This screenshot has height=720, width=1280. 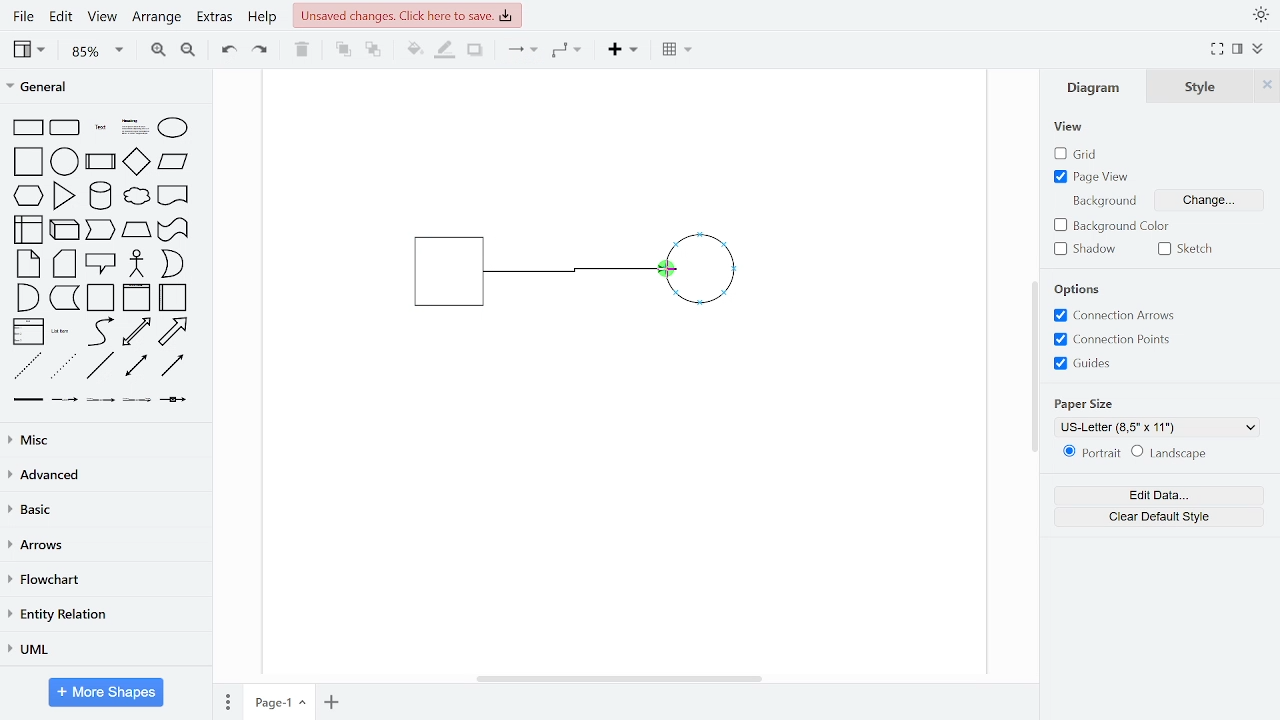 What do you see at coordinates (32, 49) in the screenshot?
I see `view` at bounding box center [32, 49].